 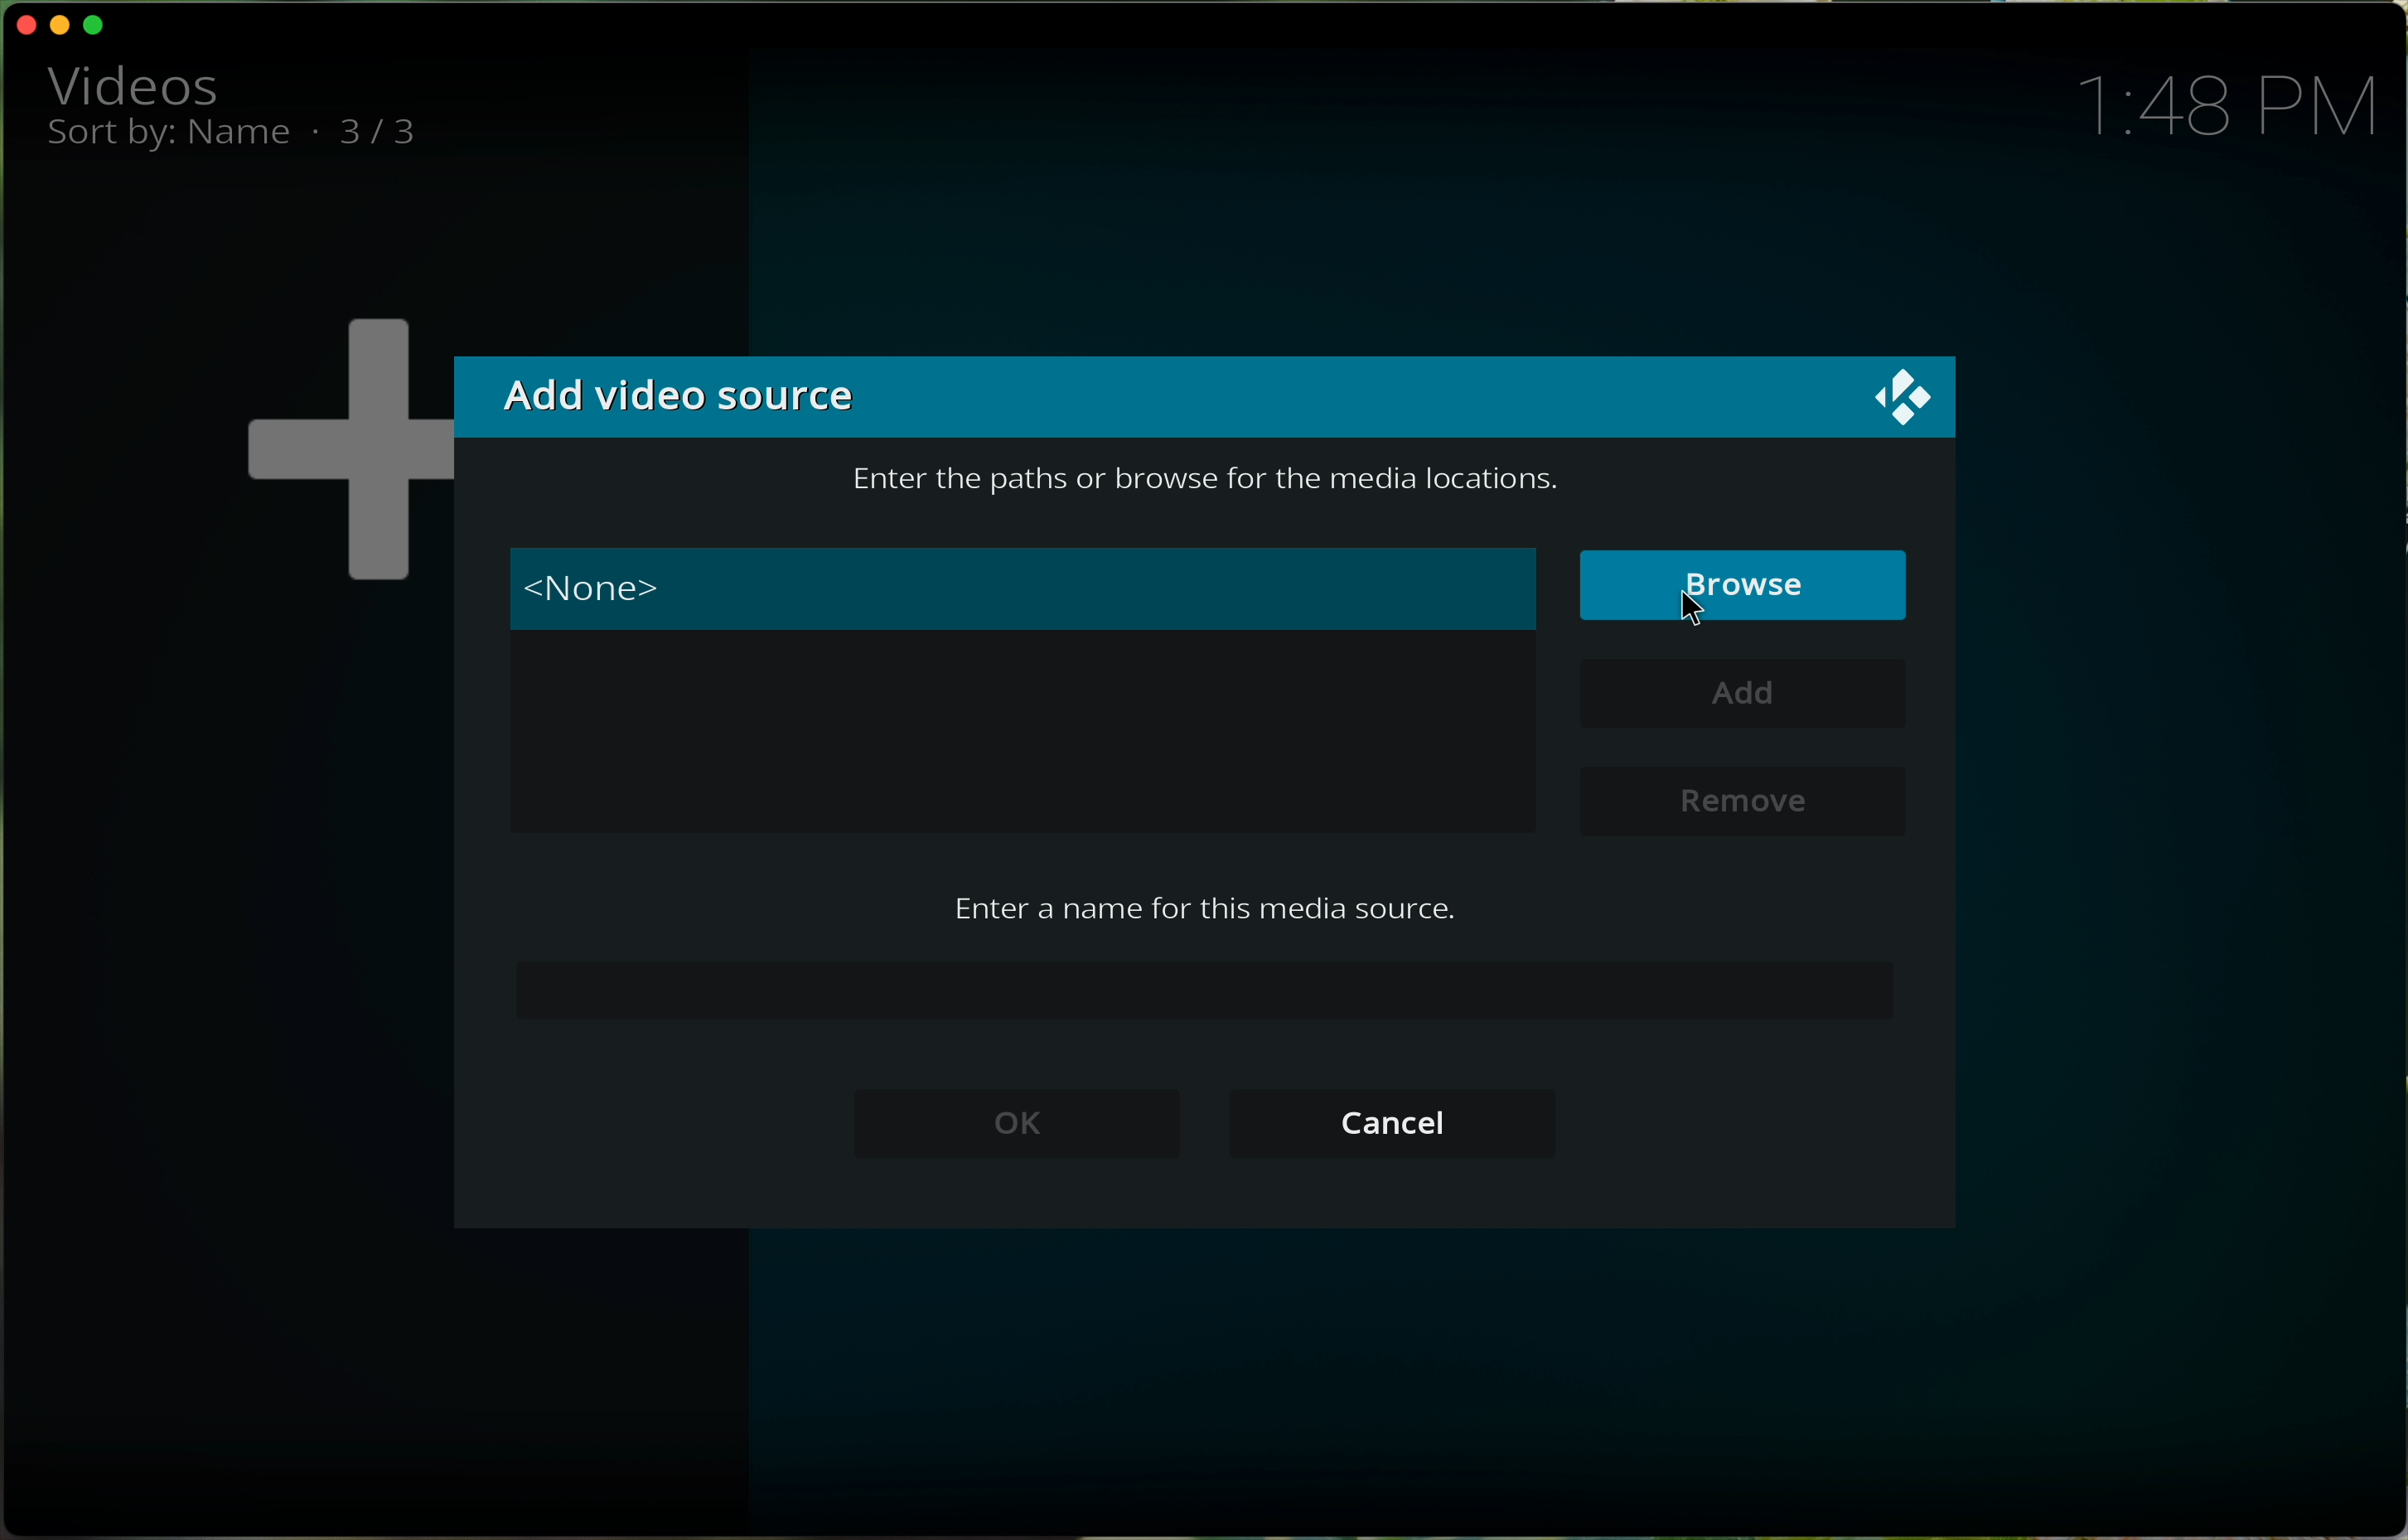 What do you see at coordinates (1204, 906) in the screenshot?
I see `enter a name for this media source` at bounding box center [1204, 906].